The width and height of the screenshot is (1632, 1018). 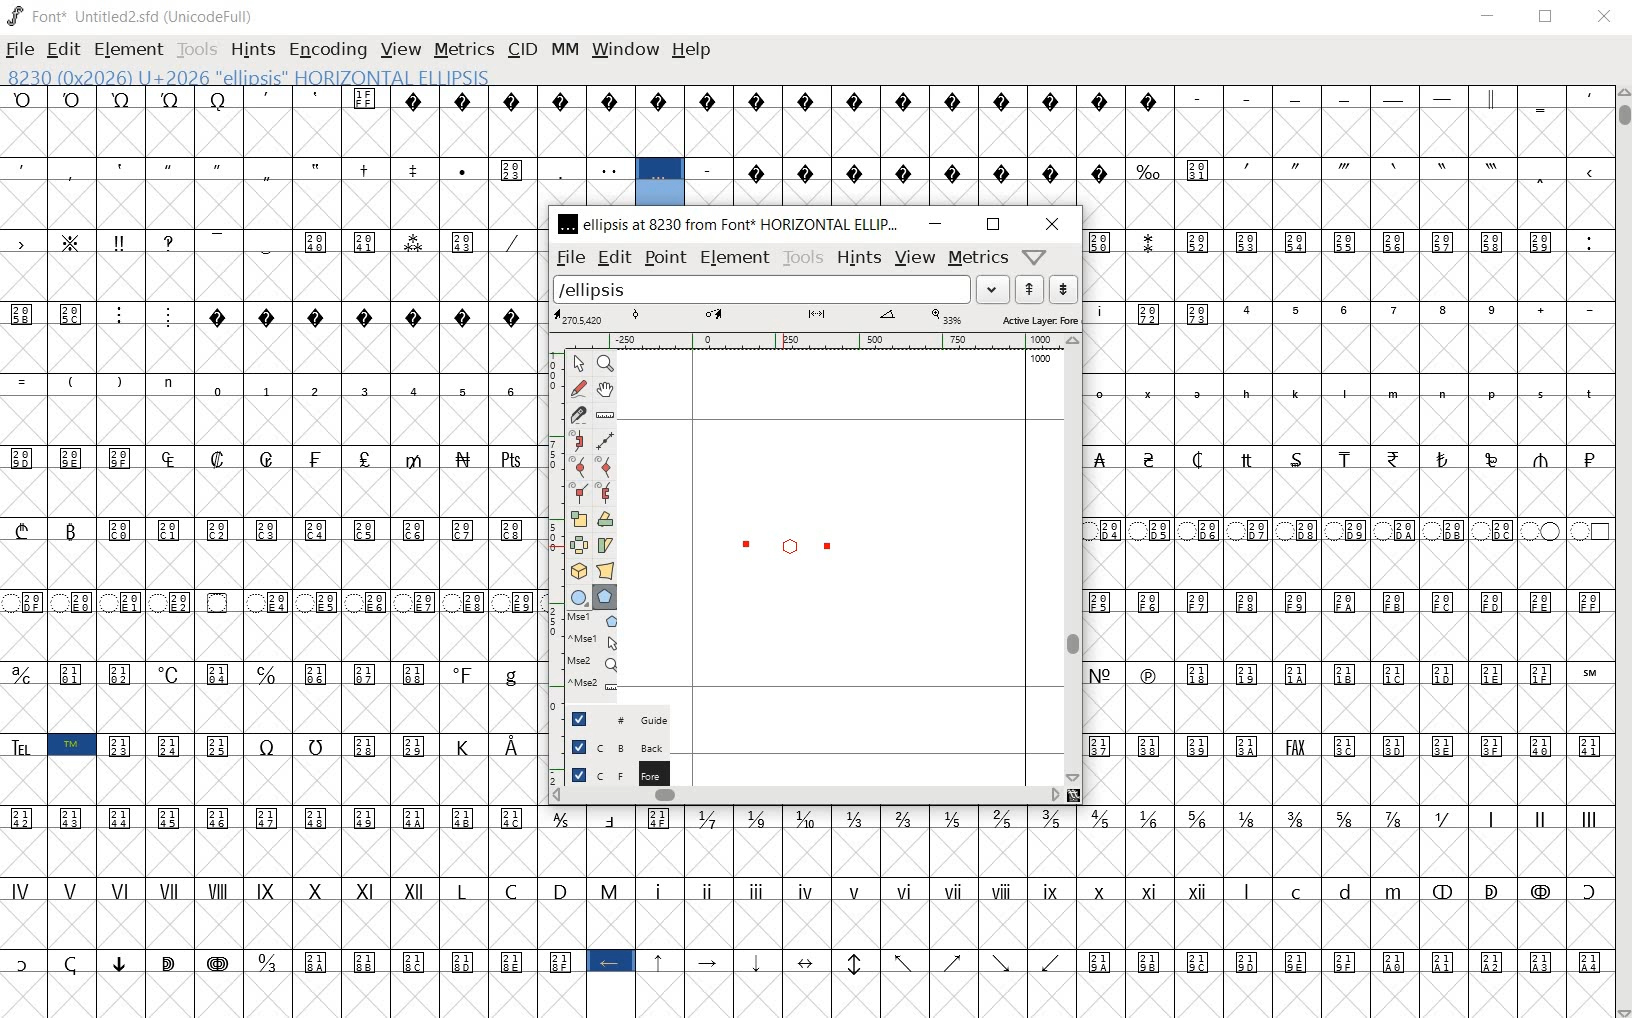 I want to click on cut splines in two, so click(x=579, y=415).